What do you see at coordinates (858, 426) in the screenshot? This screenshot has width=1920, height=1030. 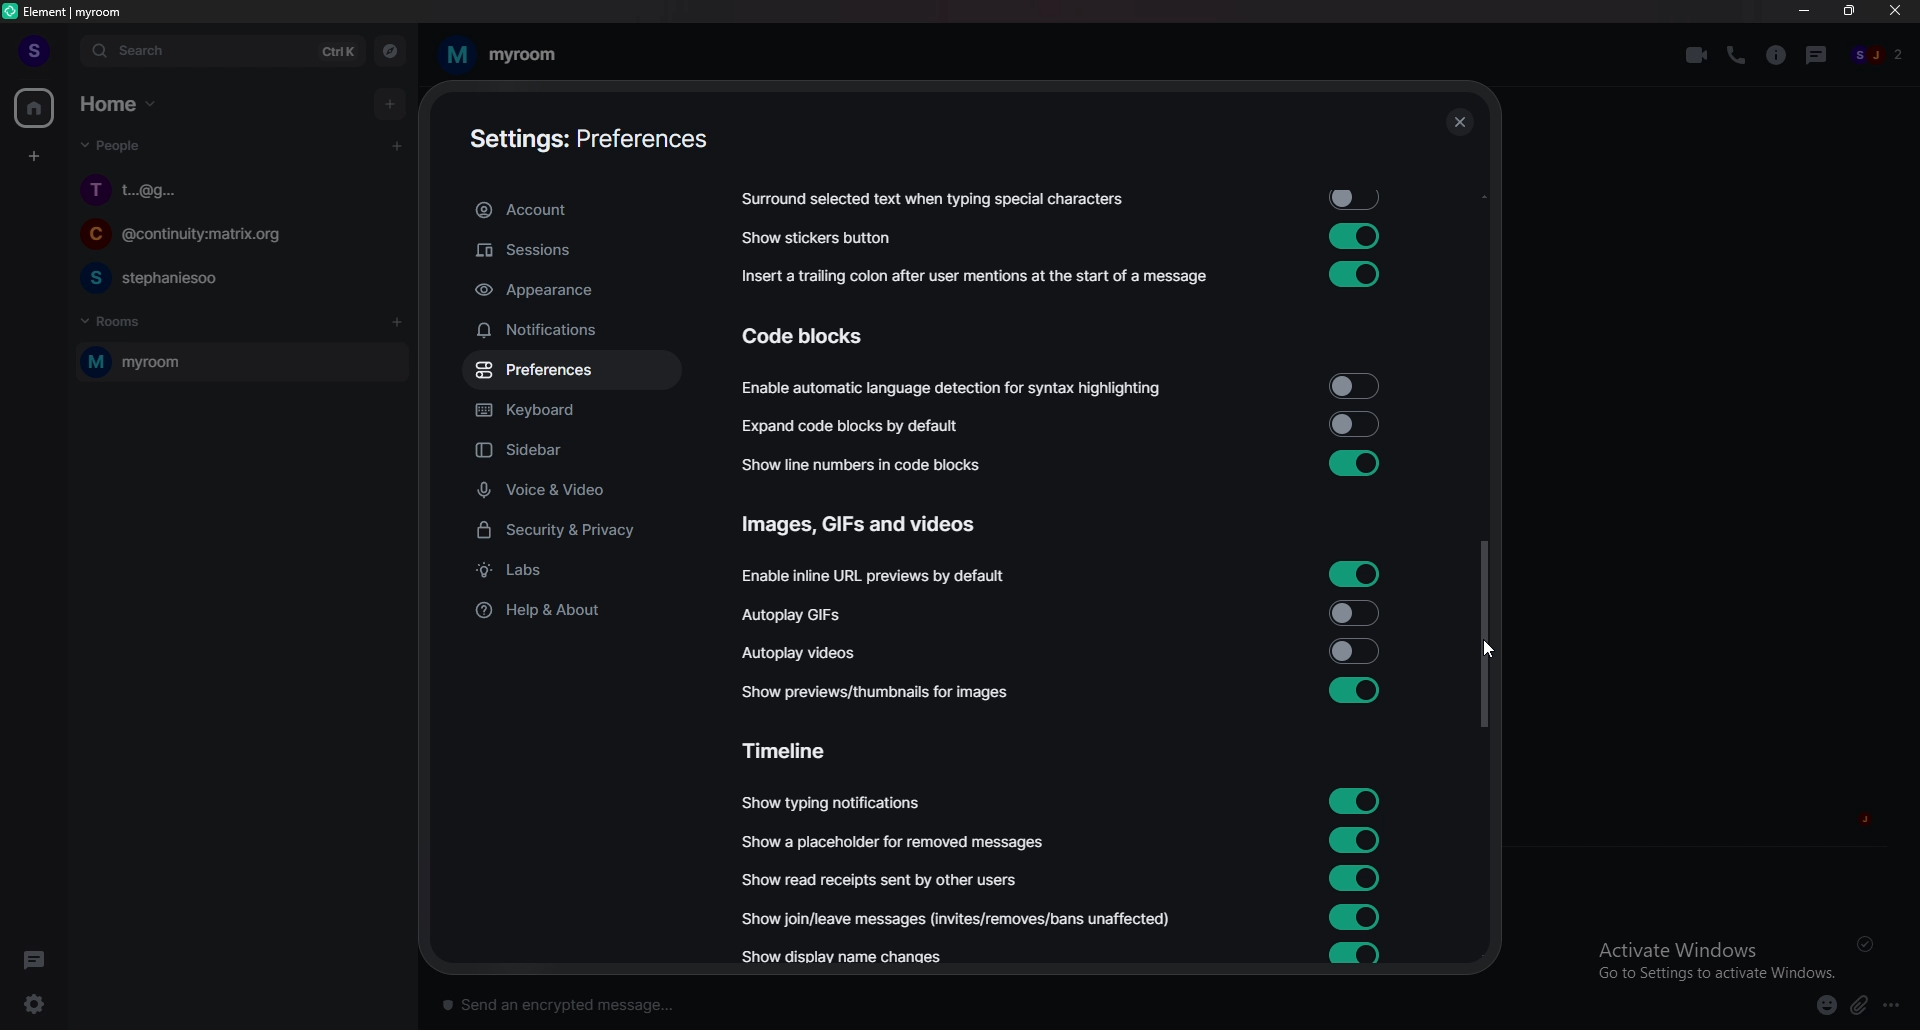 I see `expand code blocks` at bounding box center [858, 426].